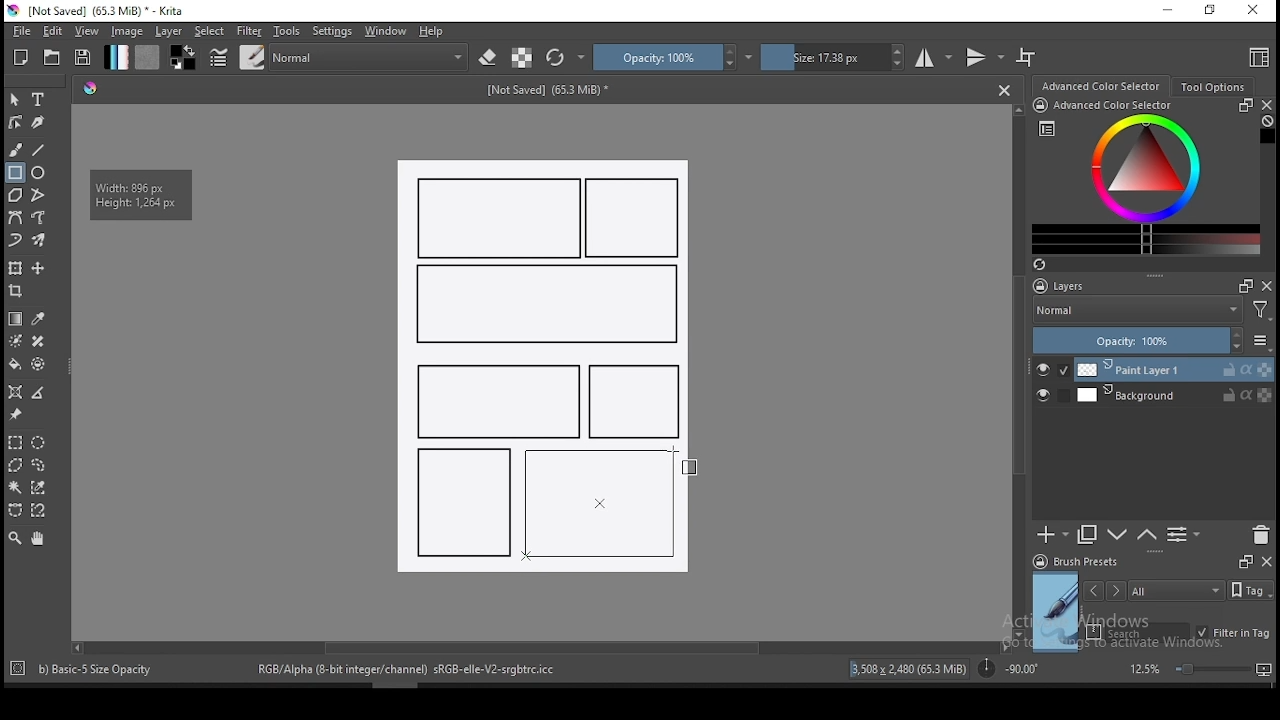 The height and width of the screenshot is (720, 1280). Describe the element at coordinates (40, 218) in the screenshot. I see `freehand path tool` at that location.